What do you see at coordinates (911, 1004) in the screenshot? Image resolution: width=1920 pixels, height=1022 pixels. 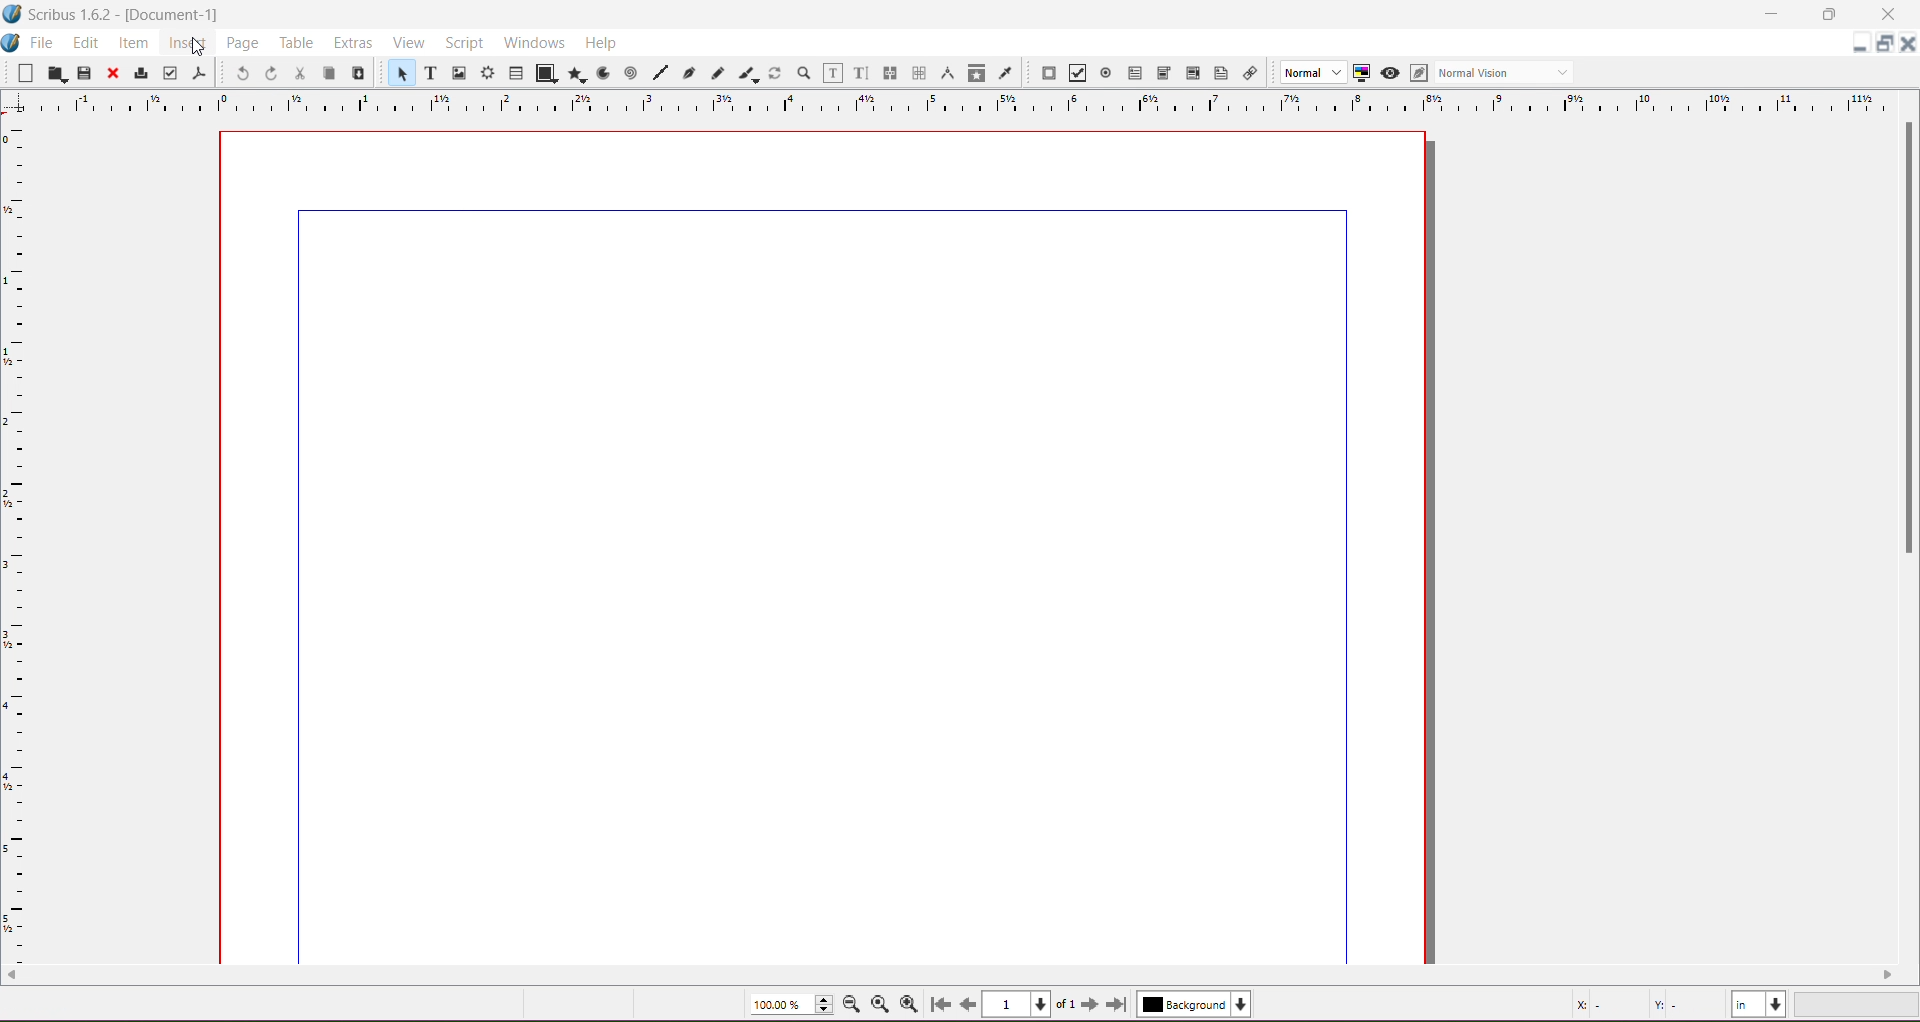 I see `Zoom In by the stepping value in the Tools preferences` at bounding box center [911, 1004].